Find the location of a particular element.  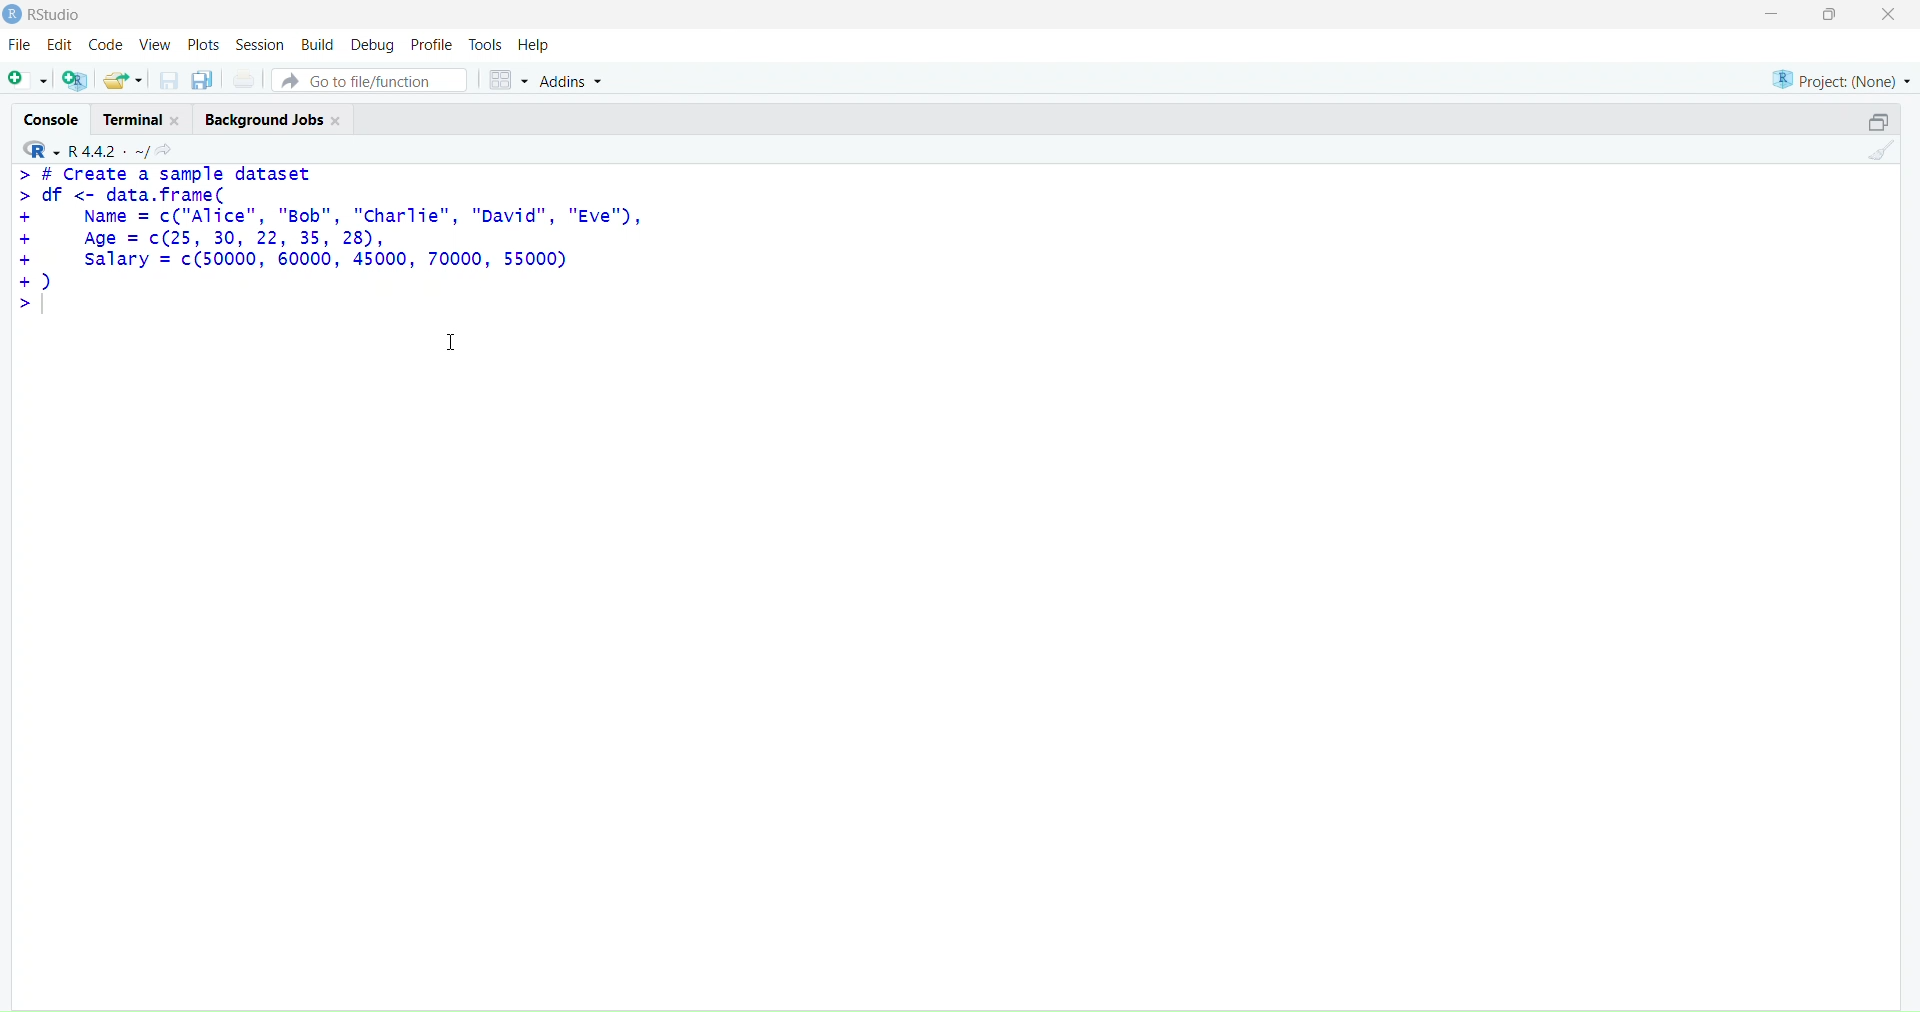

project(None) is located at coordinates (1840, 77).